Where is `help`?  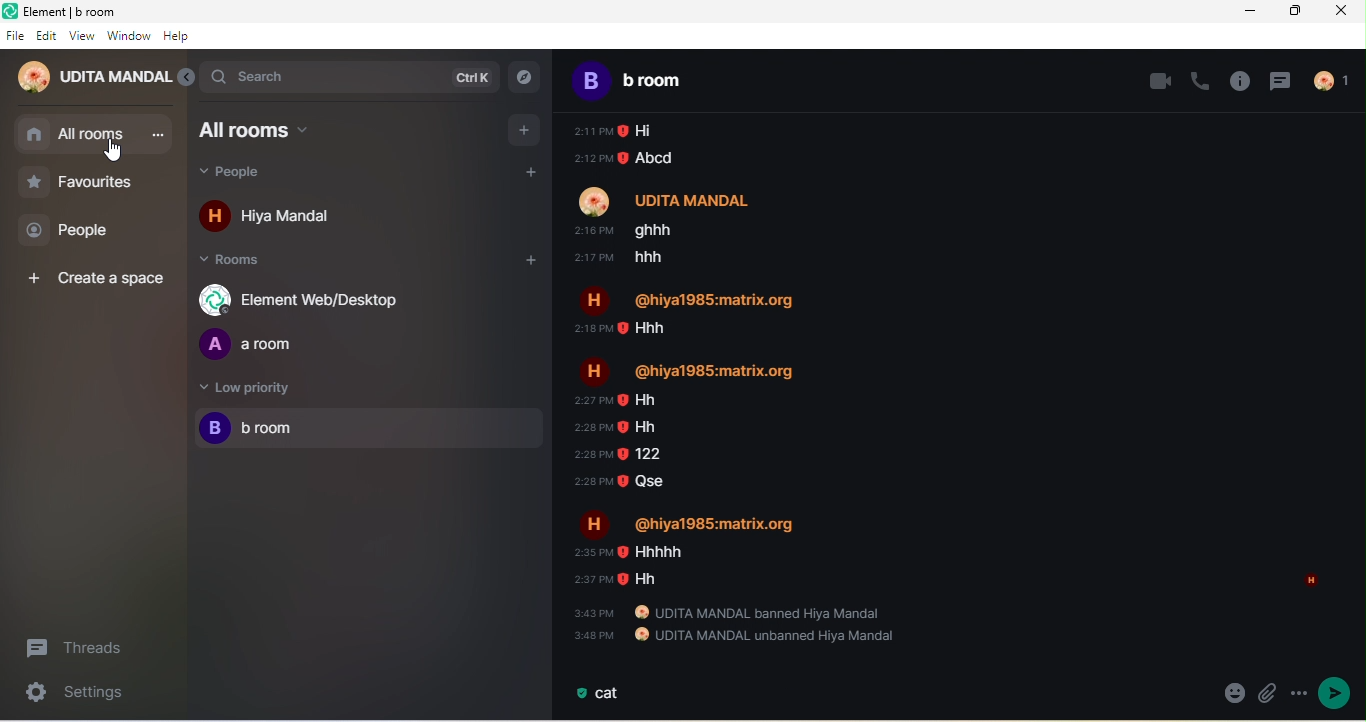
help is located at coordinates (179, 37).